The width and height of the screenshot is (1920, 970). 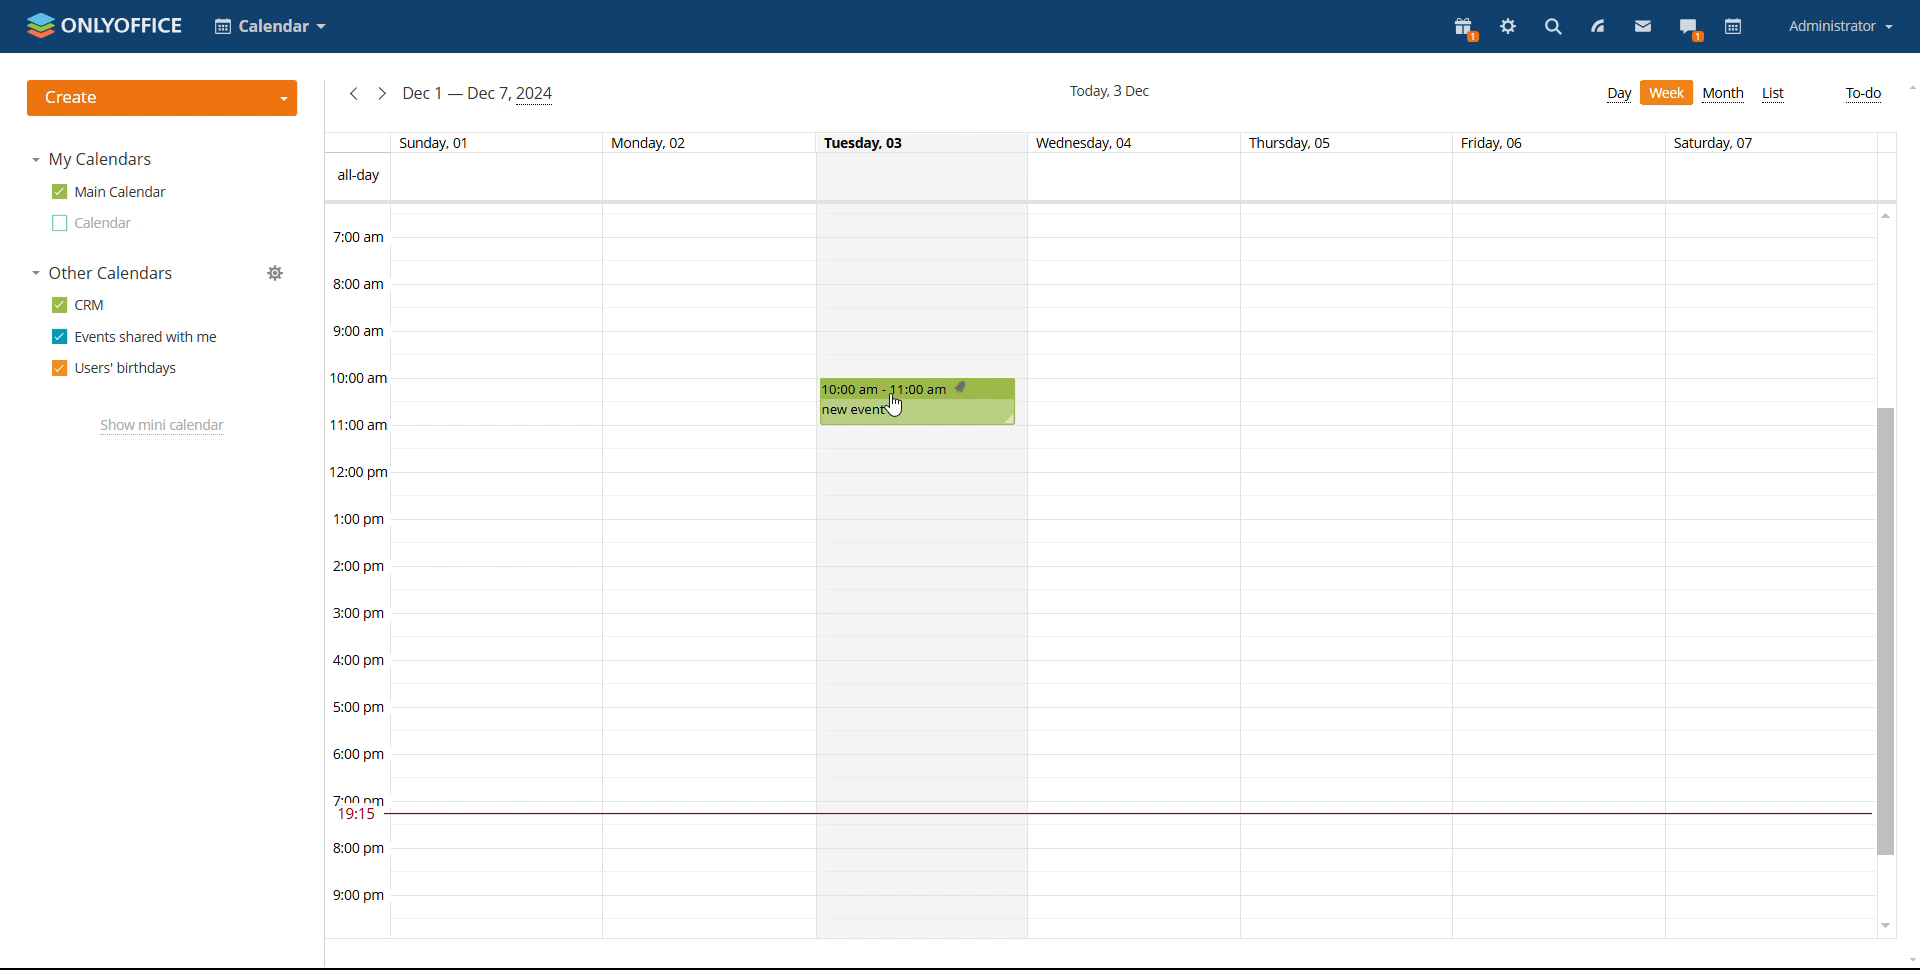 What do you see at coordinates (1886, 926) in the screenshot?
I see `scroll down` at bounding box center [1886, 926].